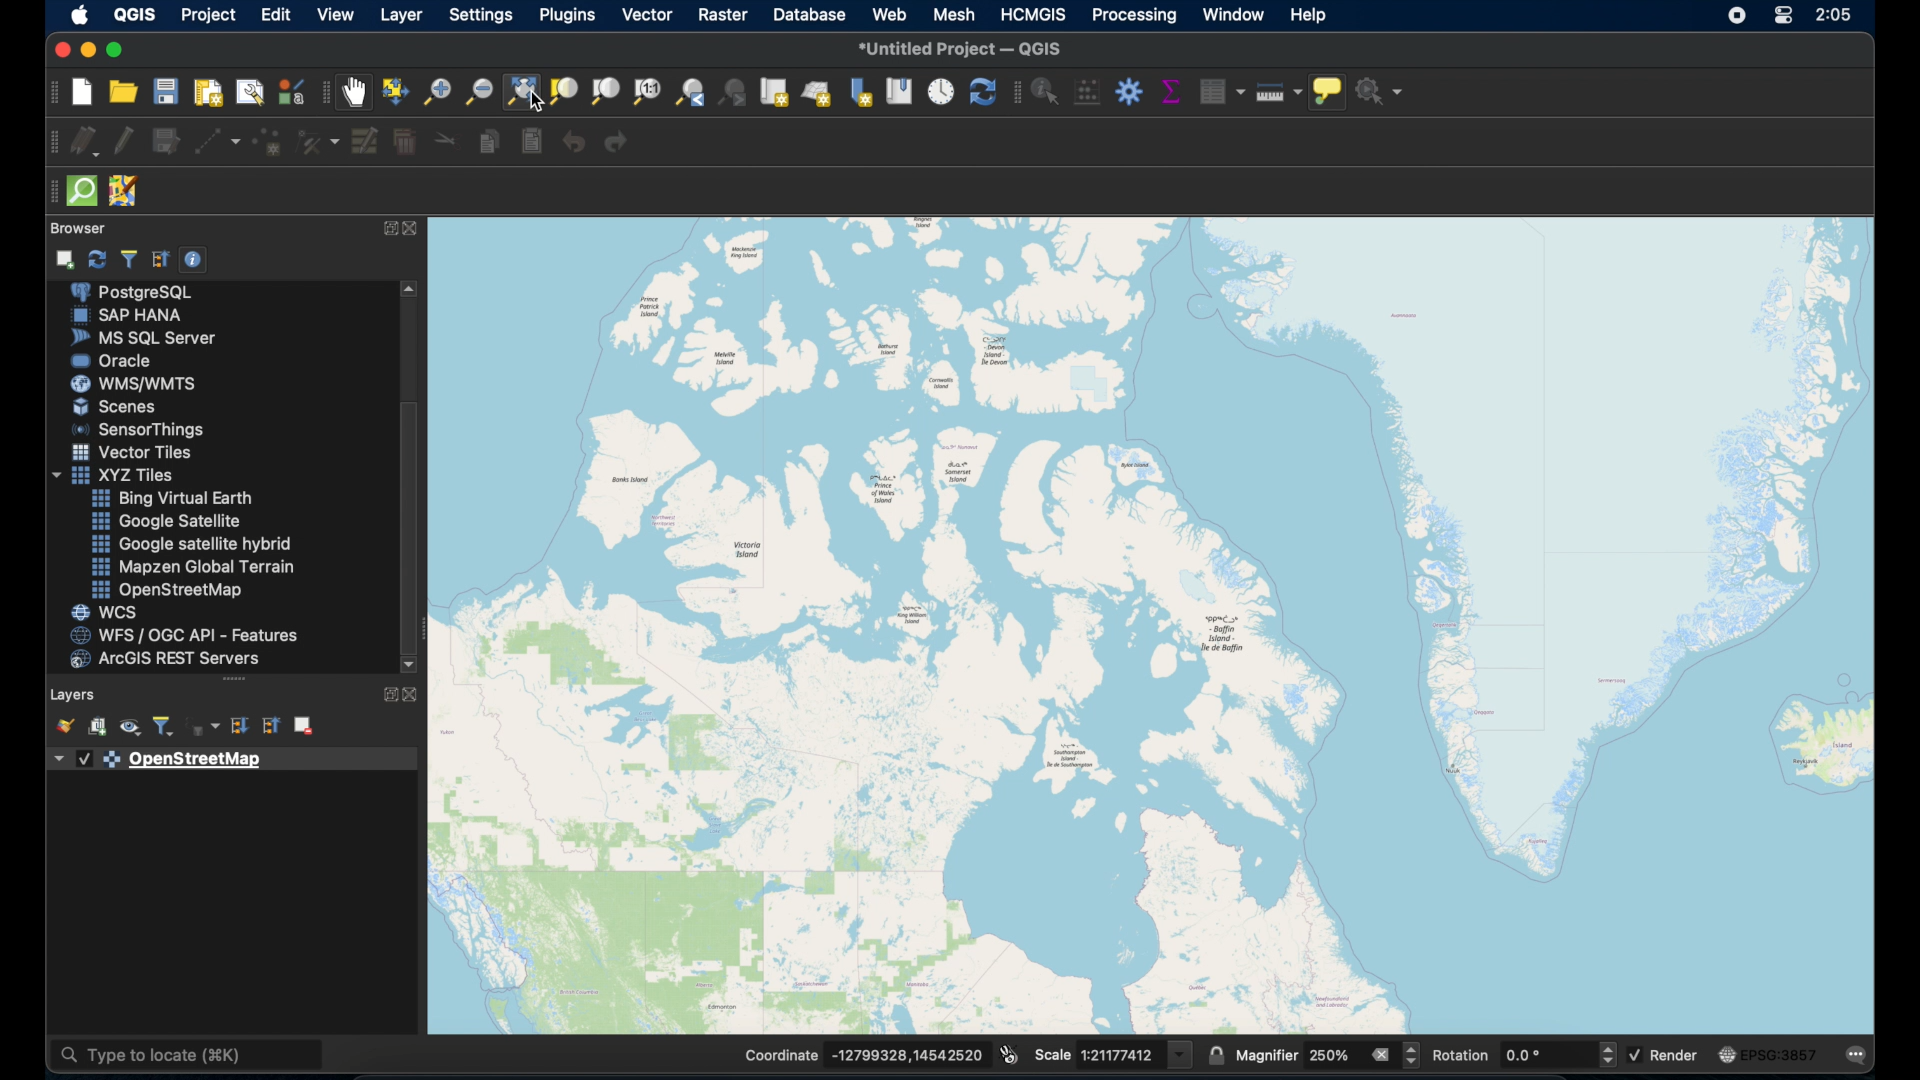  Describe the element at coordinates (136, 292) in the screenshot. I see `postgre sql` at that location.